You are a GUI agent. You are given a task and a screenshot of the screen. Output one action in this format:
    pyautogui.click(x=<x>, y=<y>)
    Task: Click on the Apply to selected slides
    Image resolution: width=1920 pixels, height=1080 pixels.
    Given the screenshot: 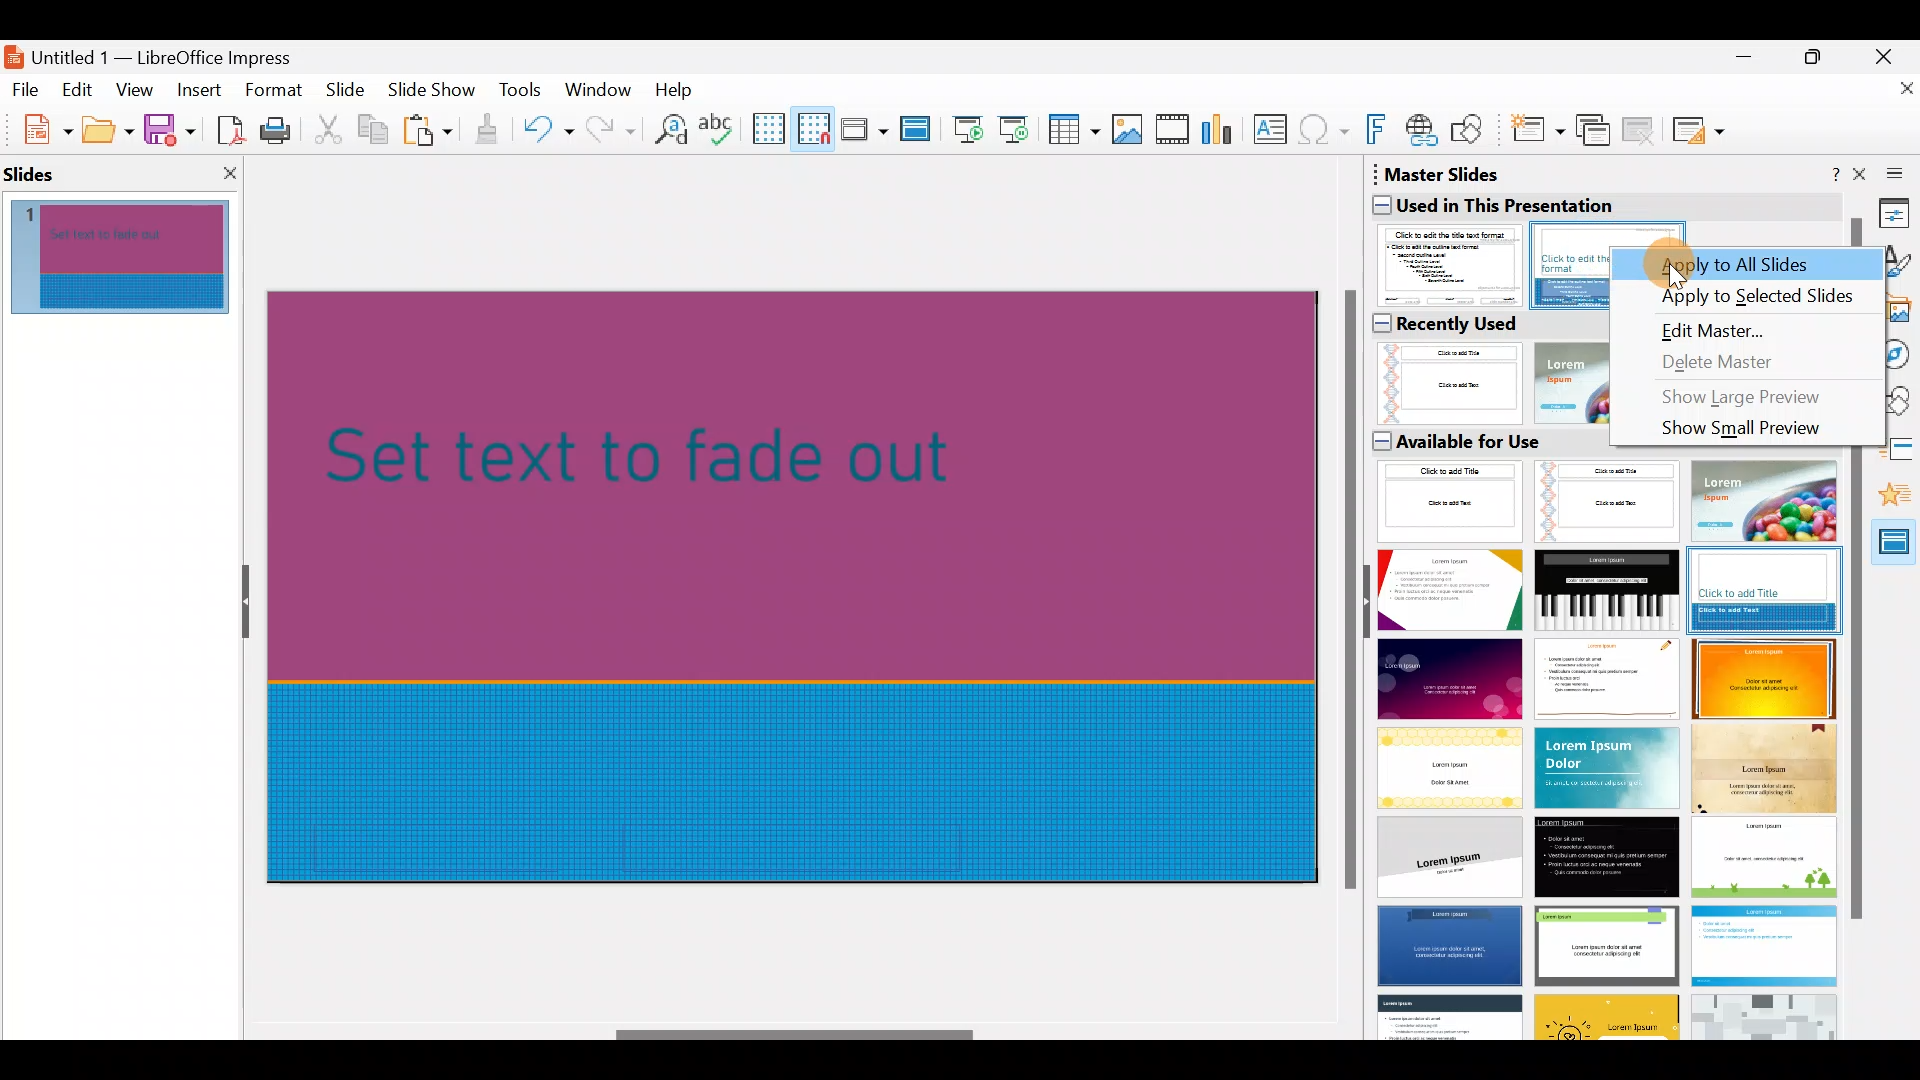 What is the action you would take?
    pyautogui.click(x=1746, y=293)
    